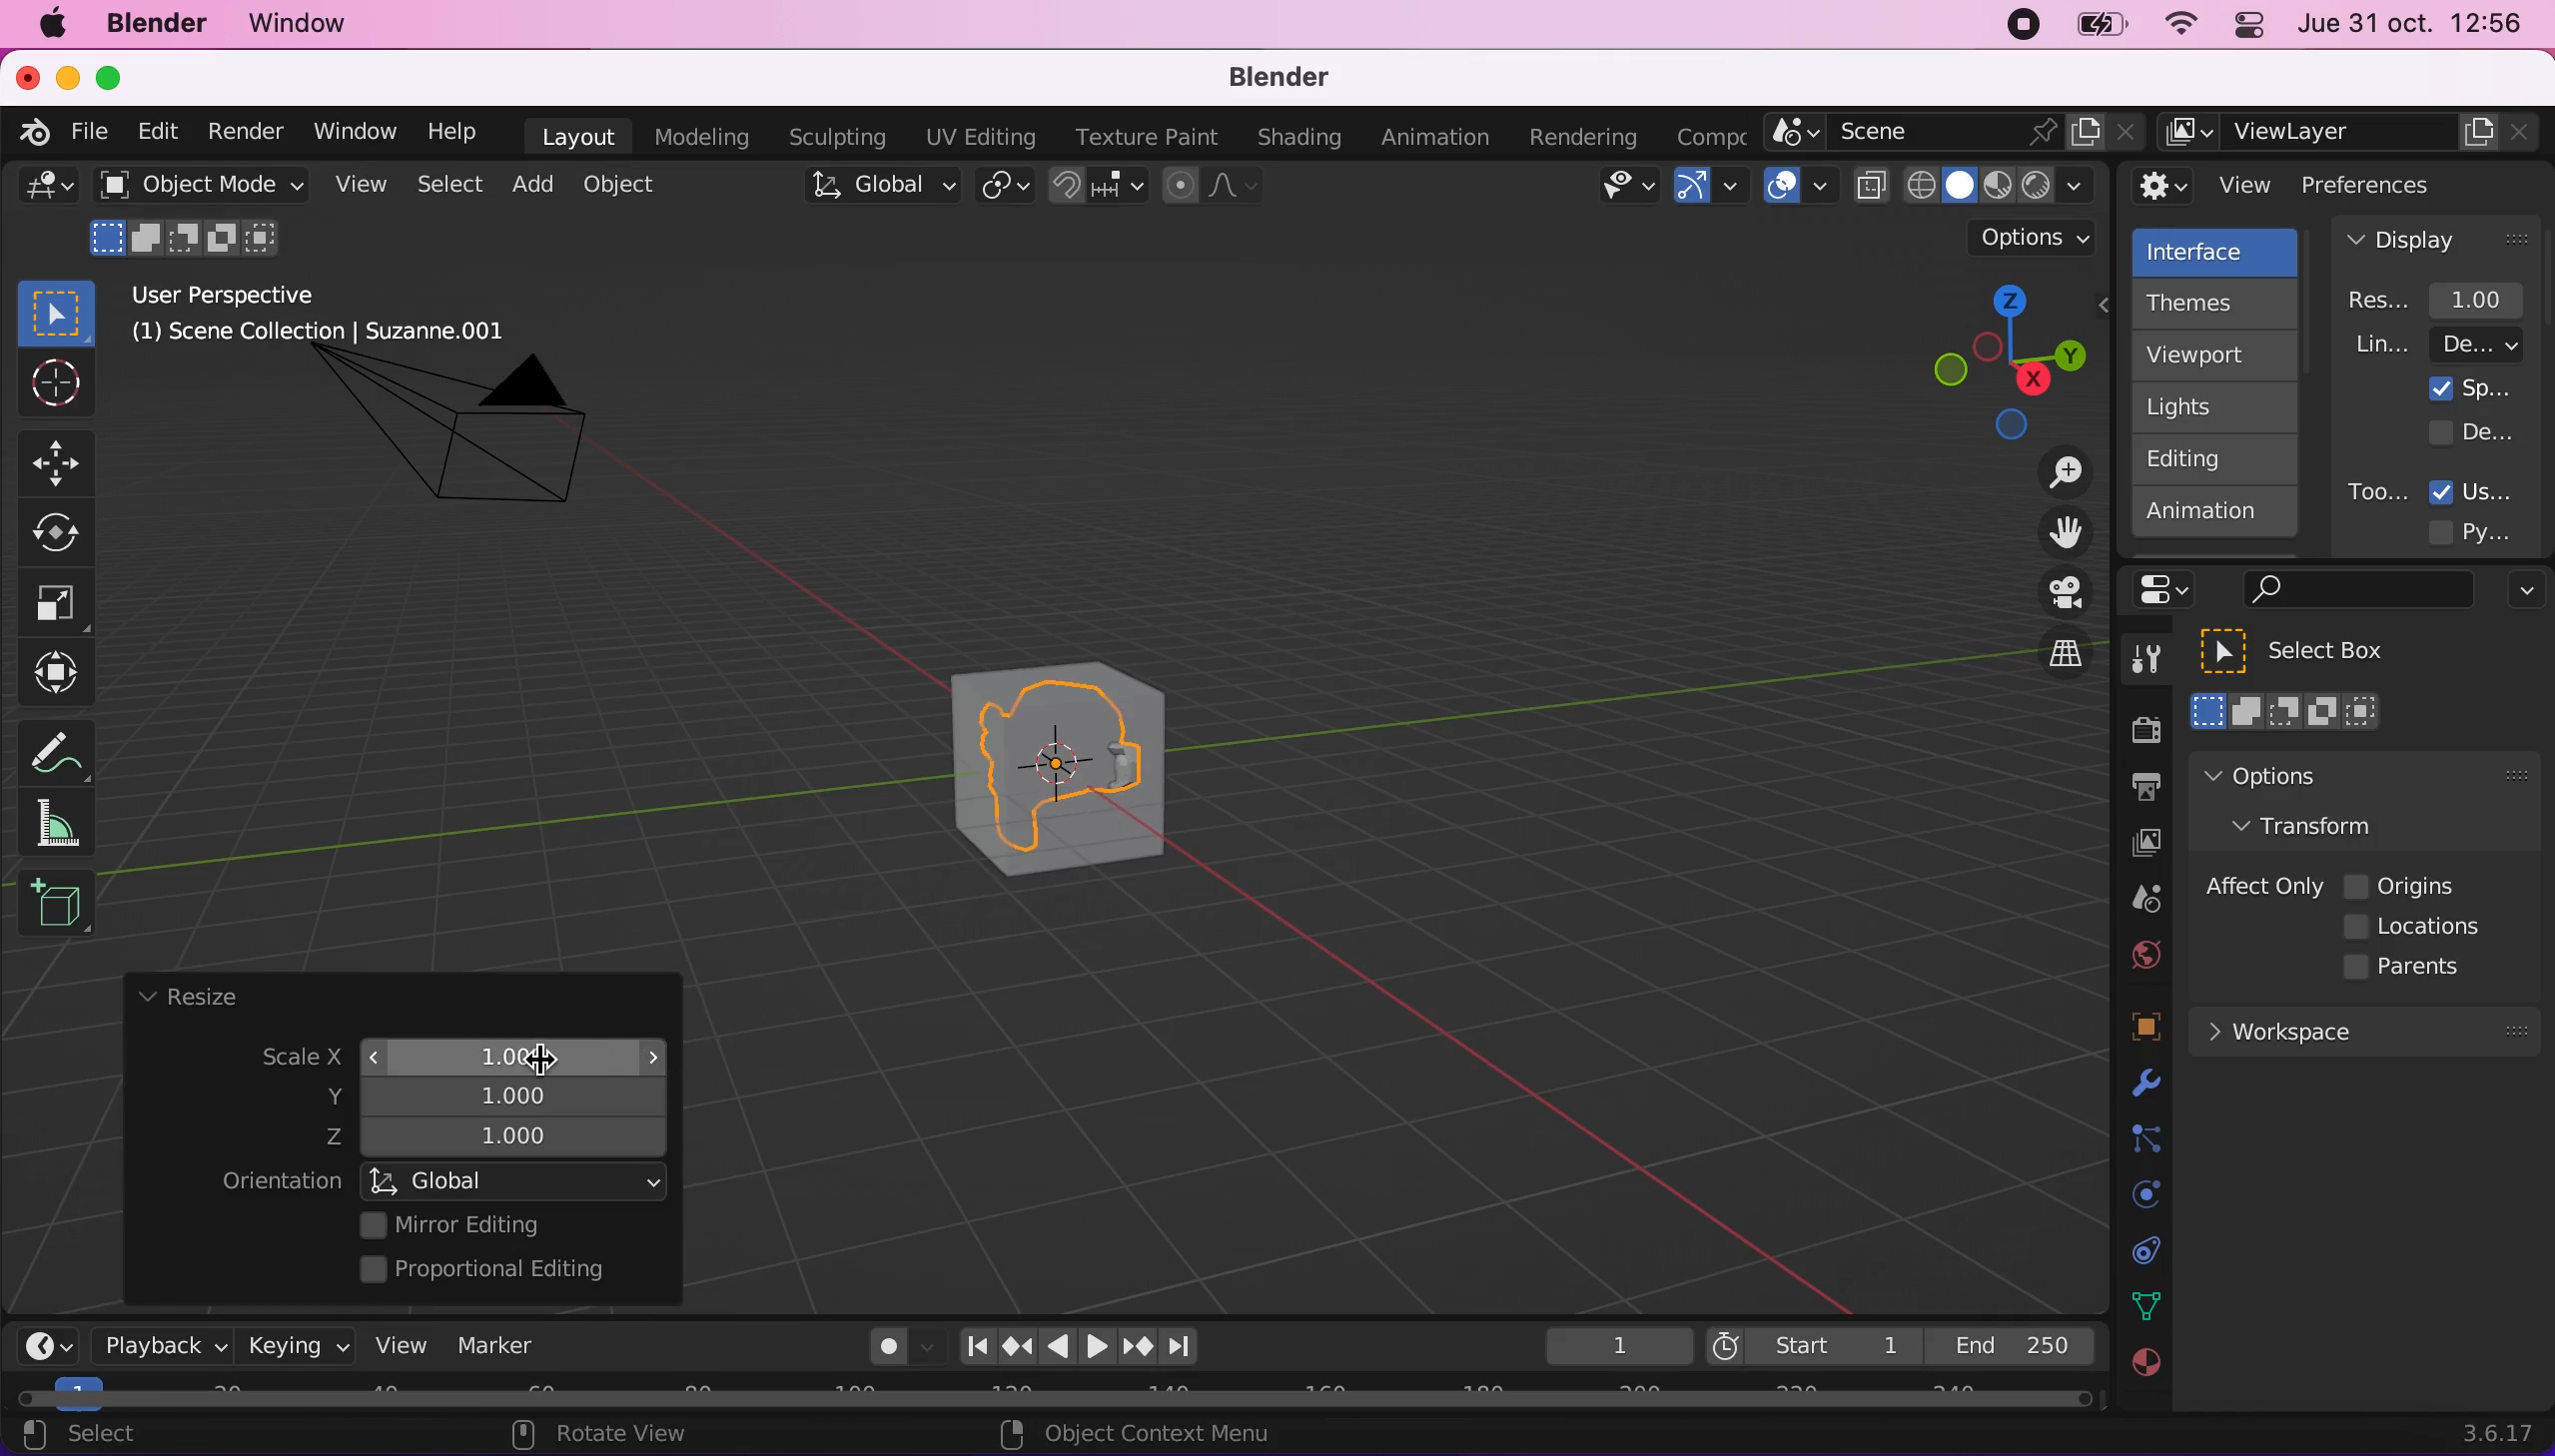  I want to click on editing, so click(2205, 458).